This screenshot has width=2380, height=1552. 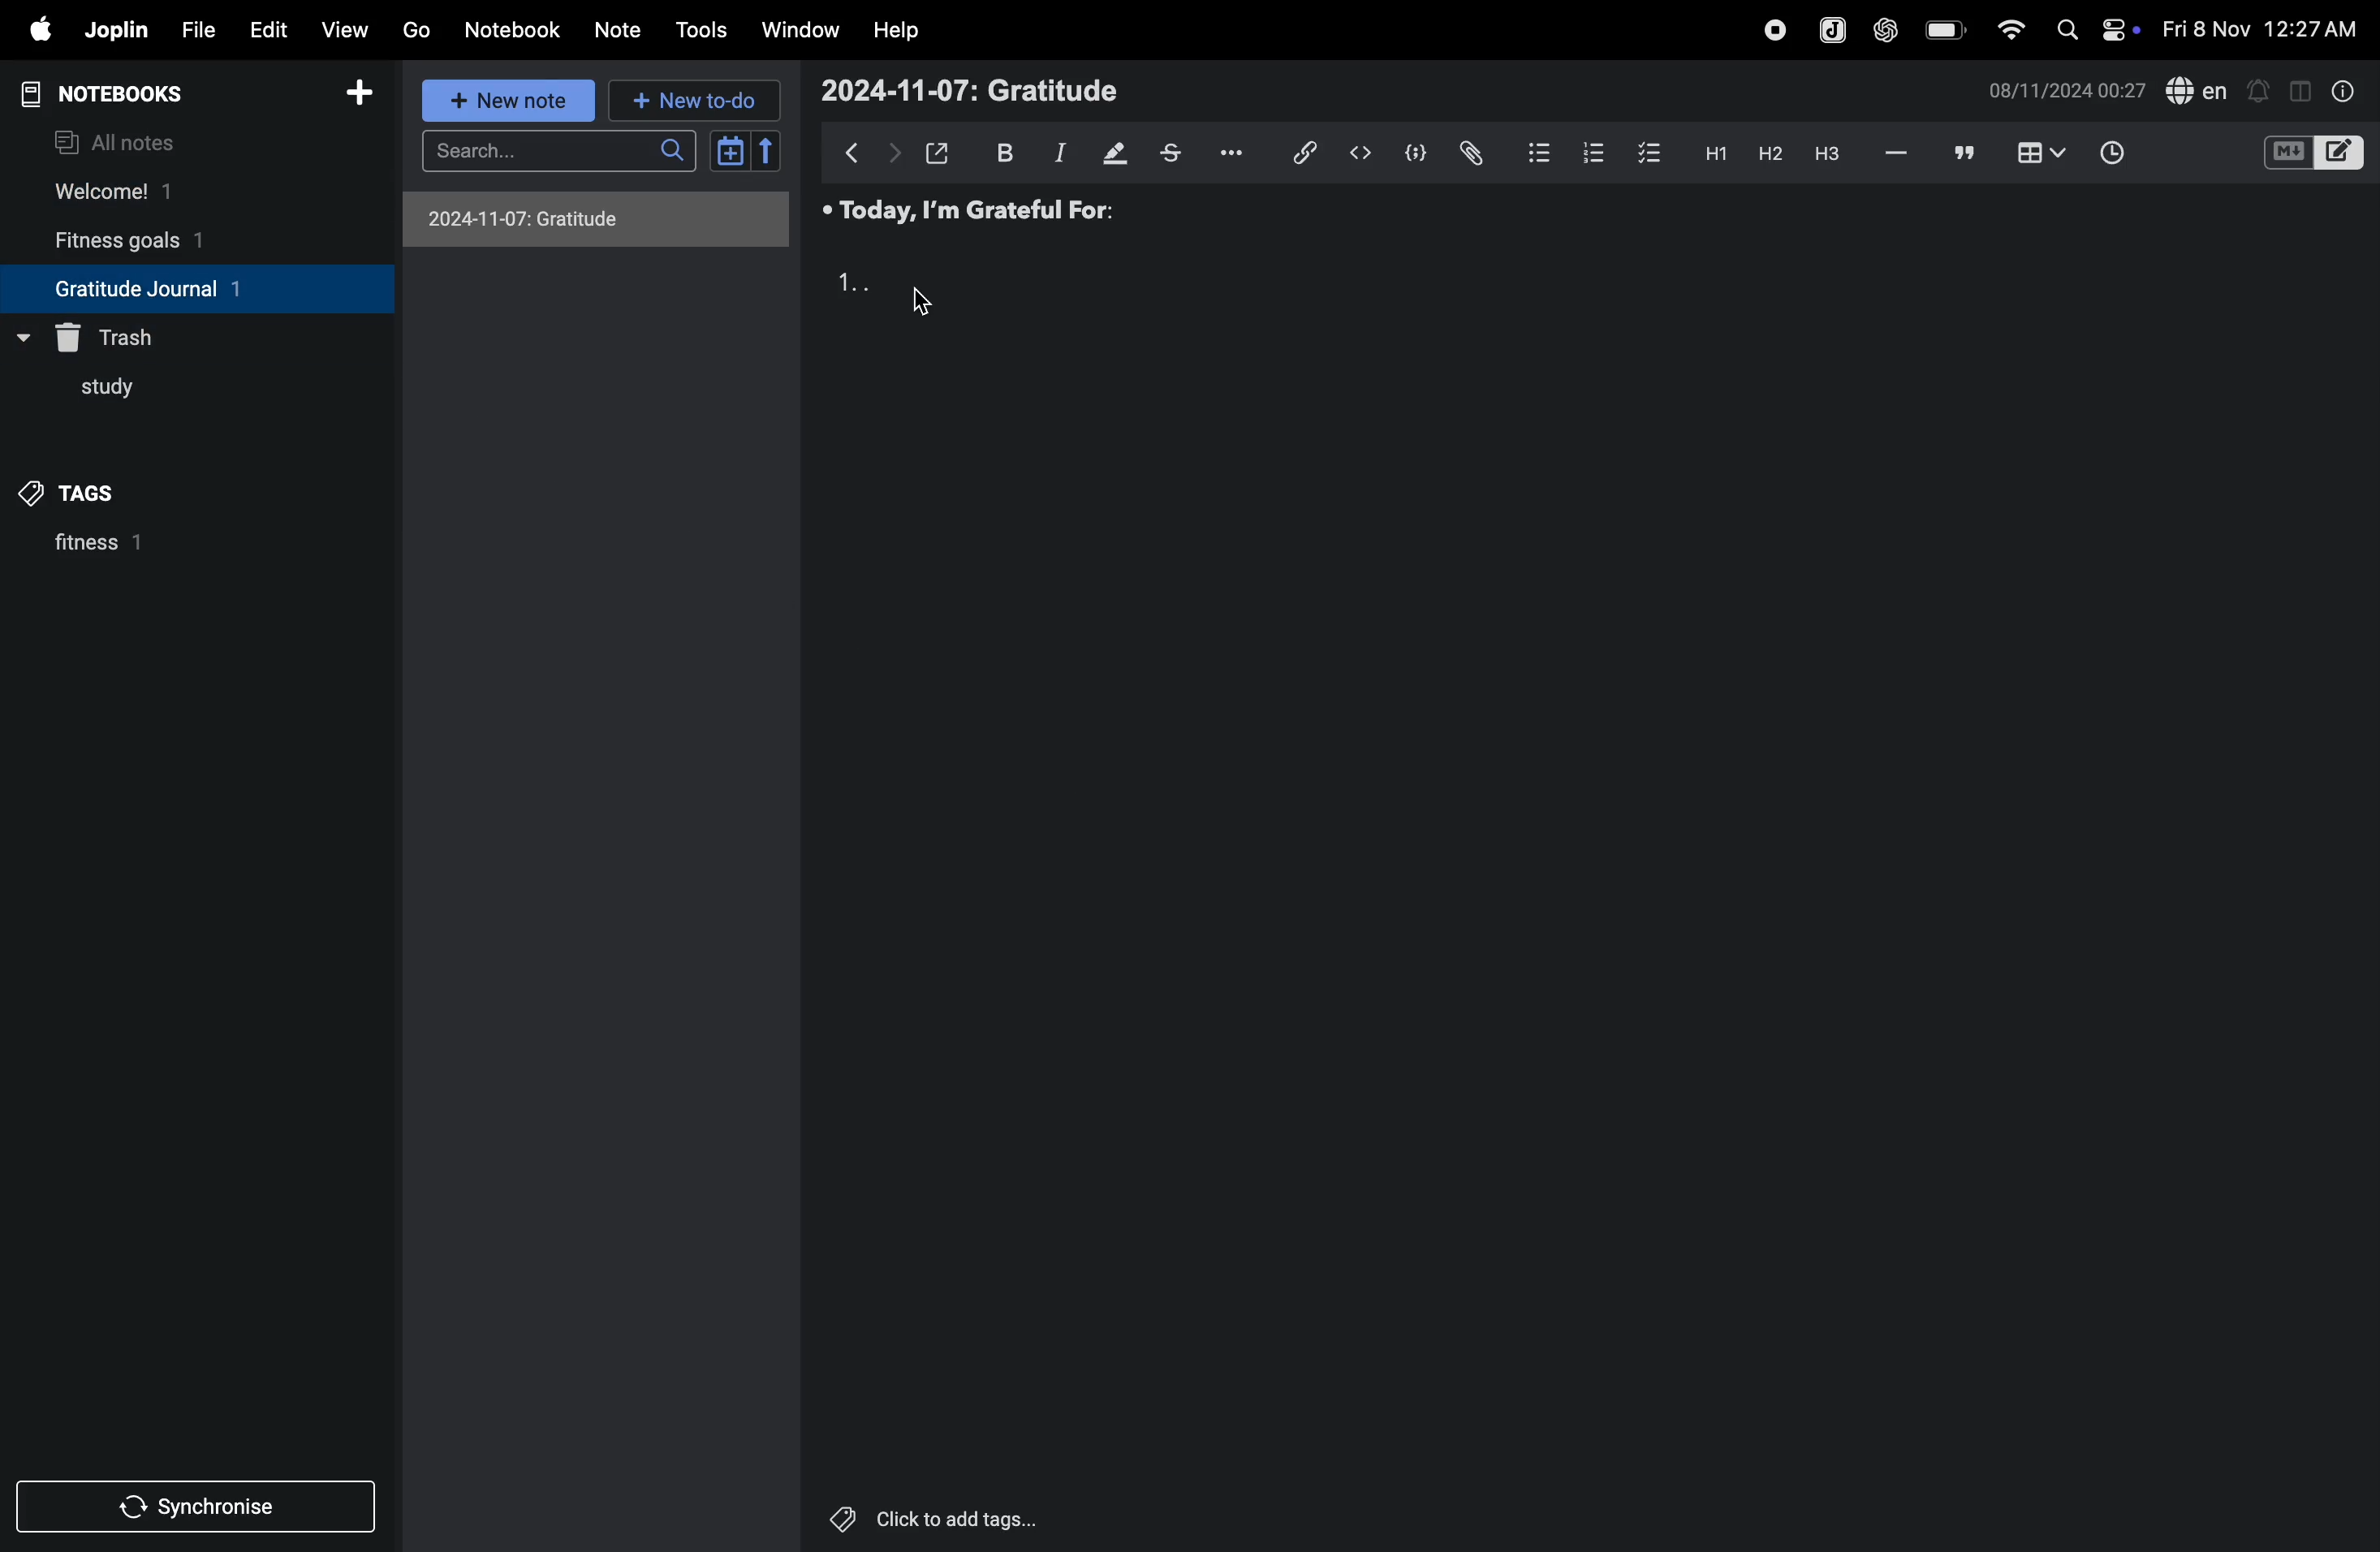 I want to click on wifi, so click(x=2009, y=31).